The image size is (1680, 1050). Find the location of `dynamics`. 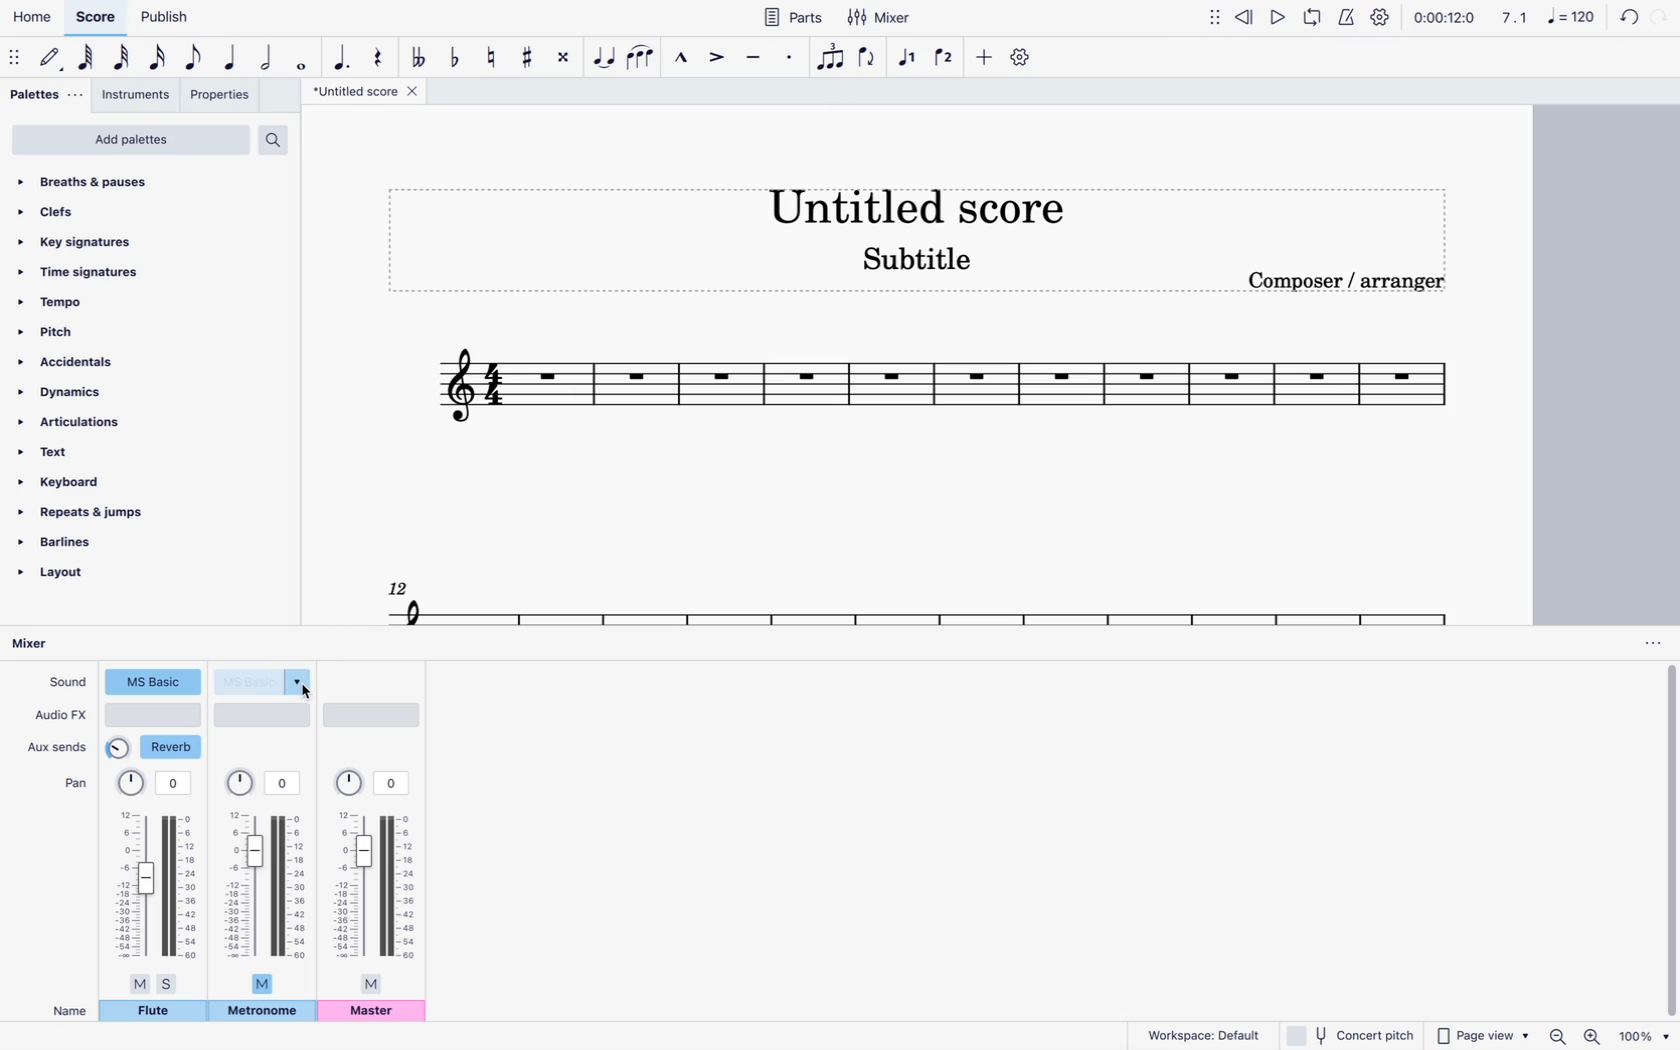

dynamics is located at coordinates (107, 391).